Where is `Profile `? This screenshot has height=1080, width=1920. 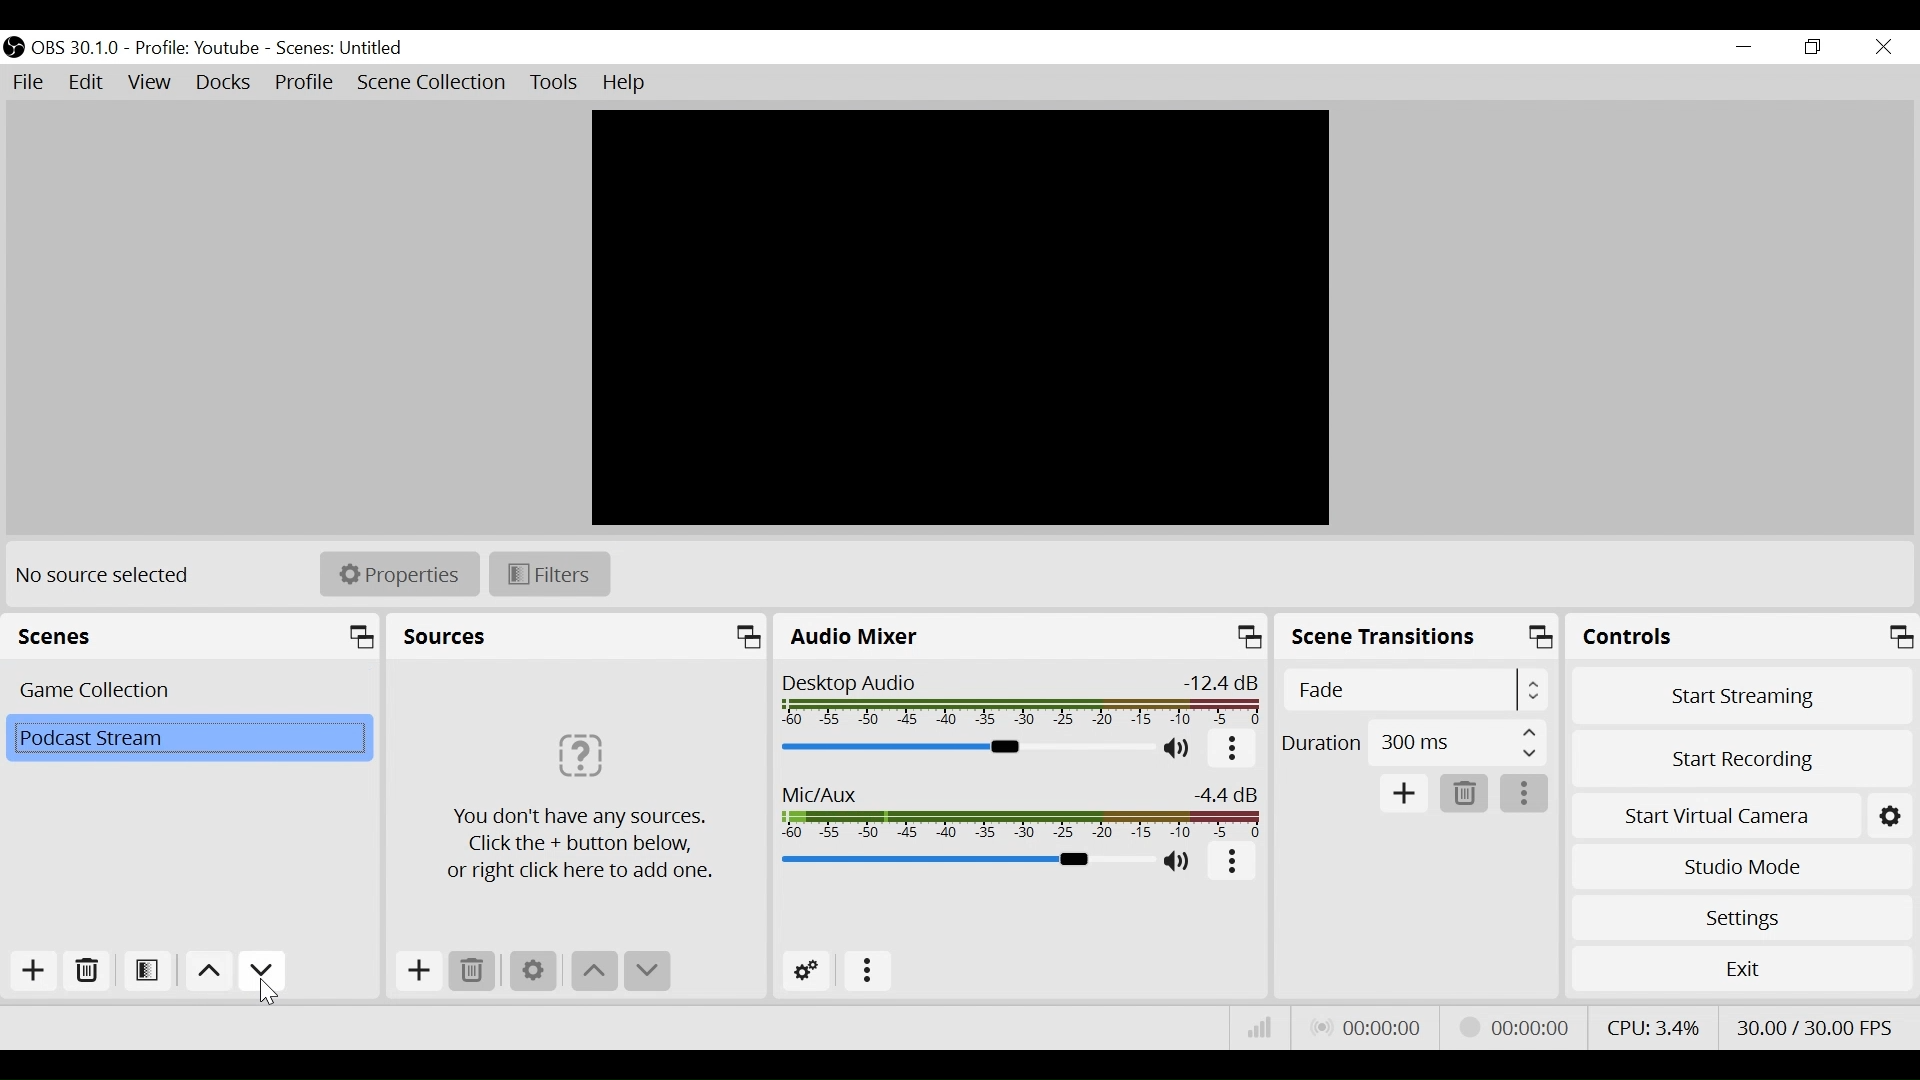
Profile  is located at coordinates (201, 48).